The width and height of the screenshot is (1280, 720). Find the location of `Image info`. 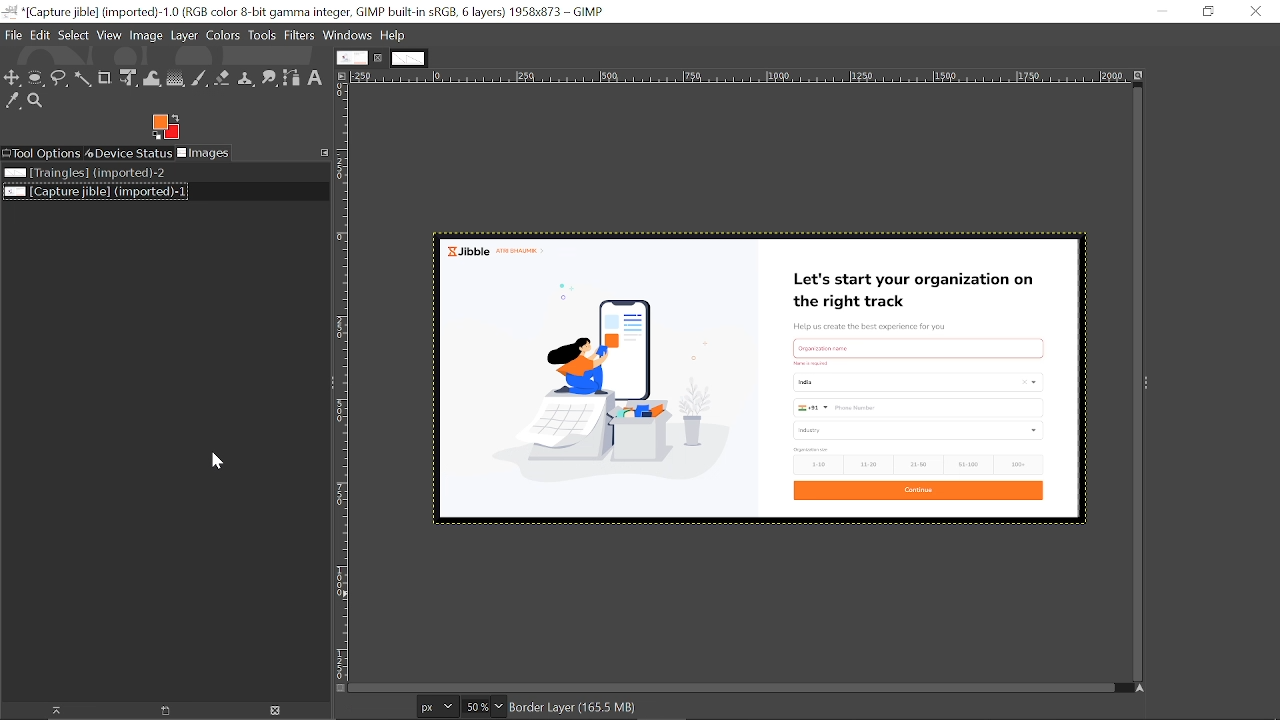

Image info is located at coordinates (586, 710).